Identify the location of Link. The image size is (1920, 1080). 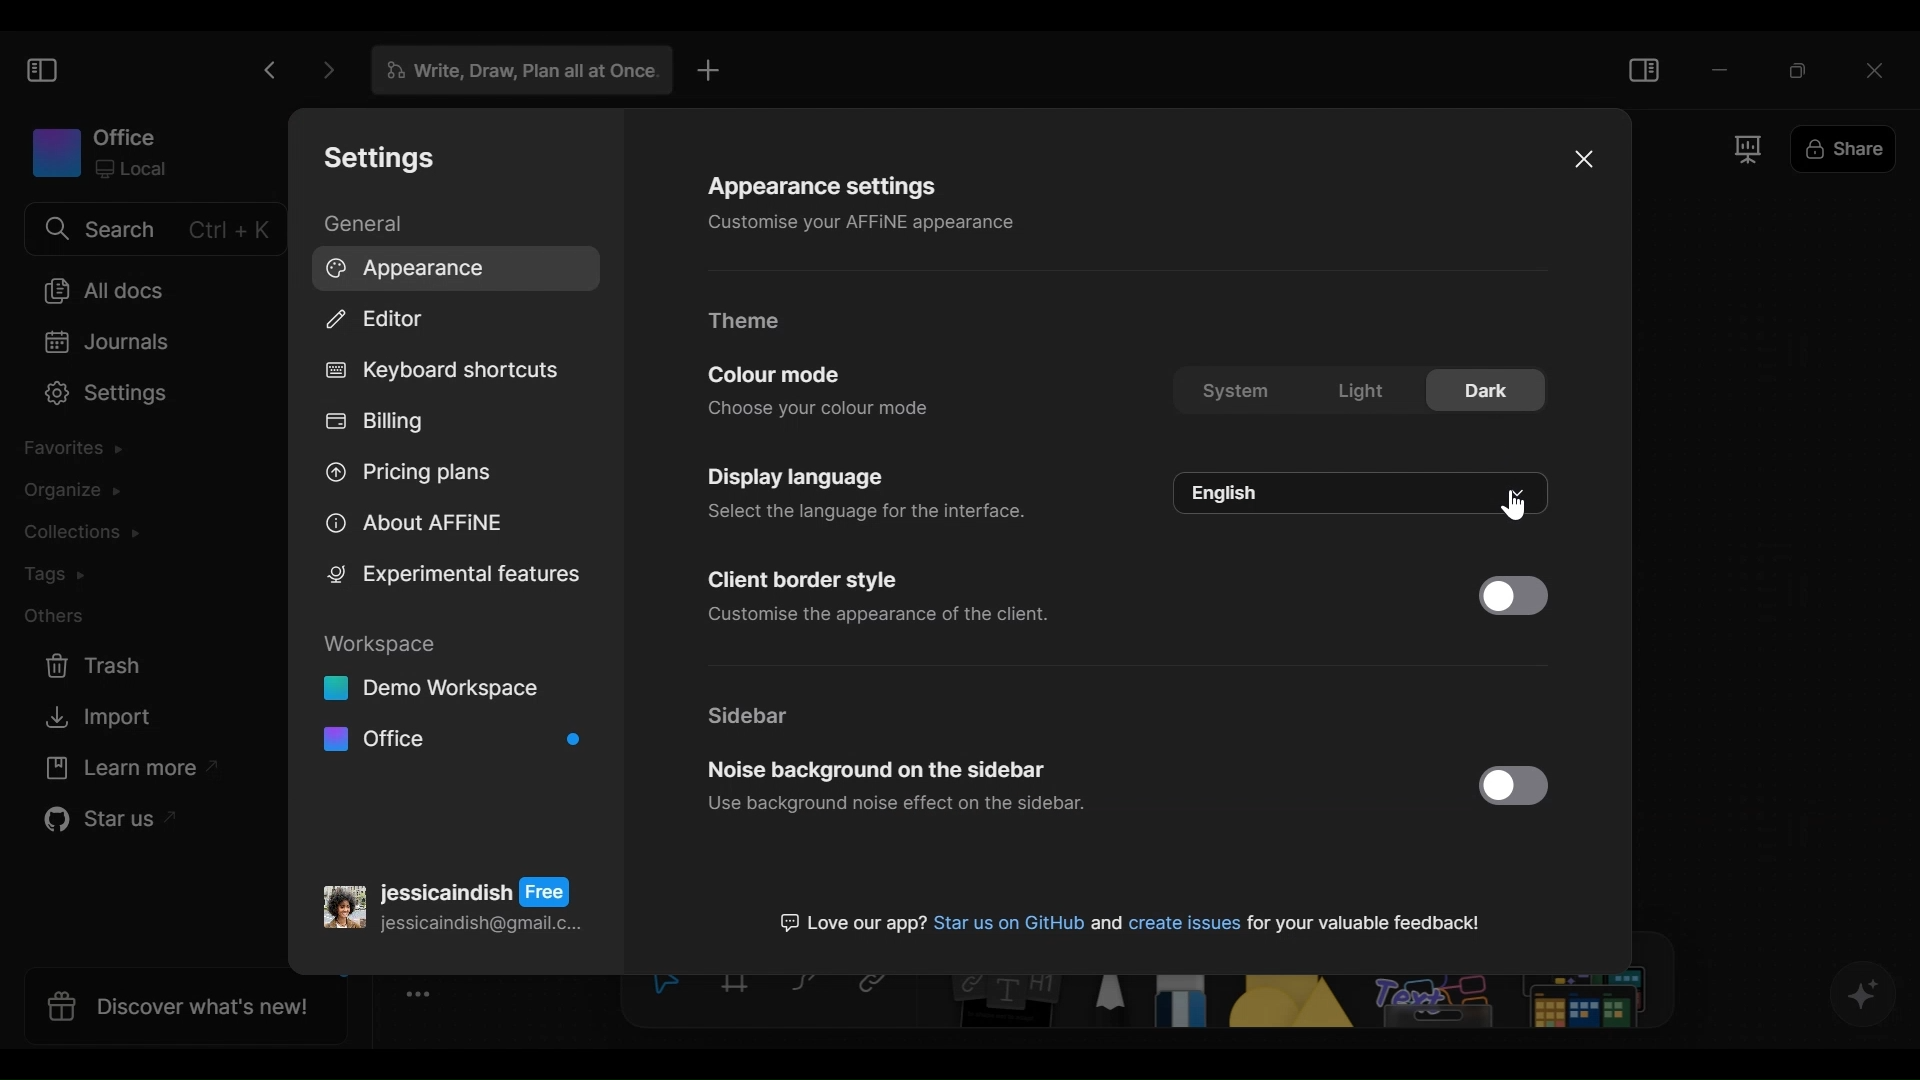
(880, 987).